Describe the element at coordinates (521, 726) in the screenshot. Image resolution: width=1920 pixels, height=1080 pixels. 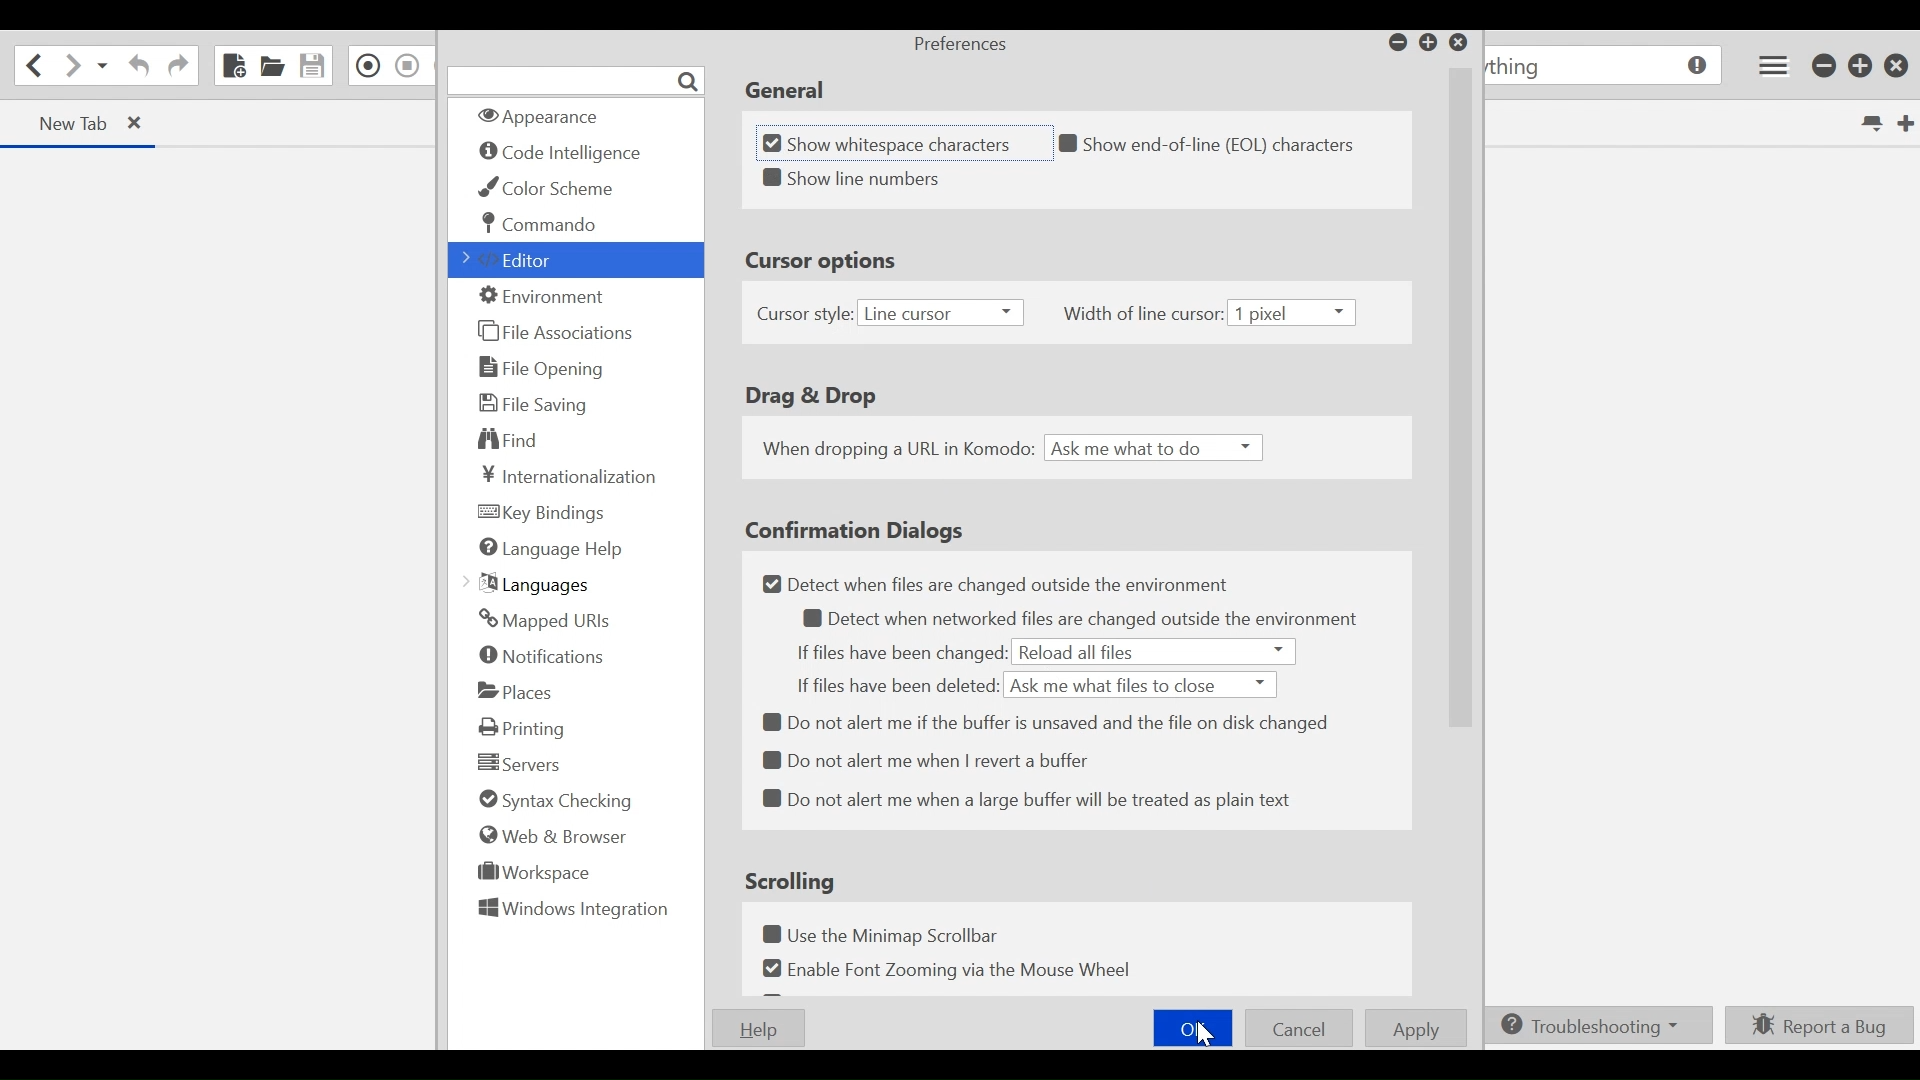
I see `Printing` at that location.